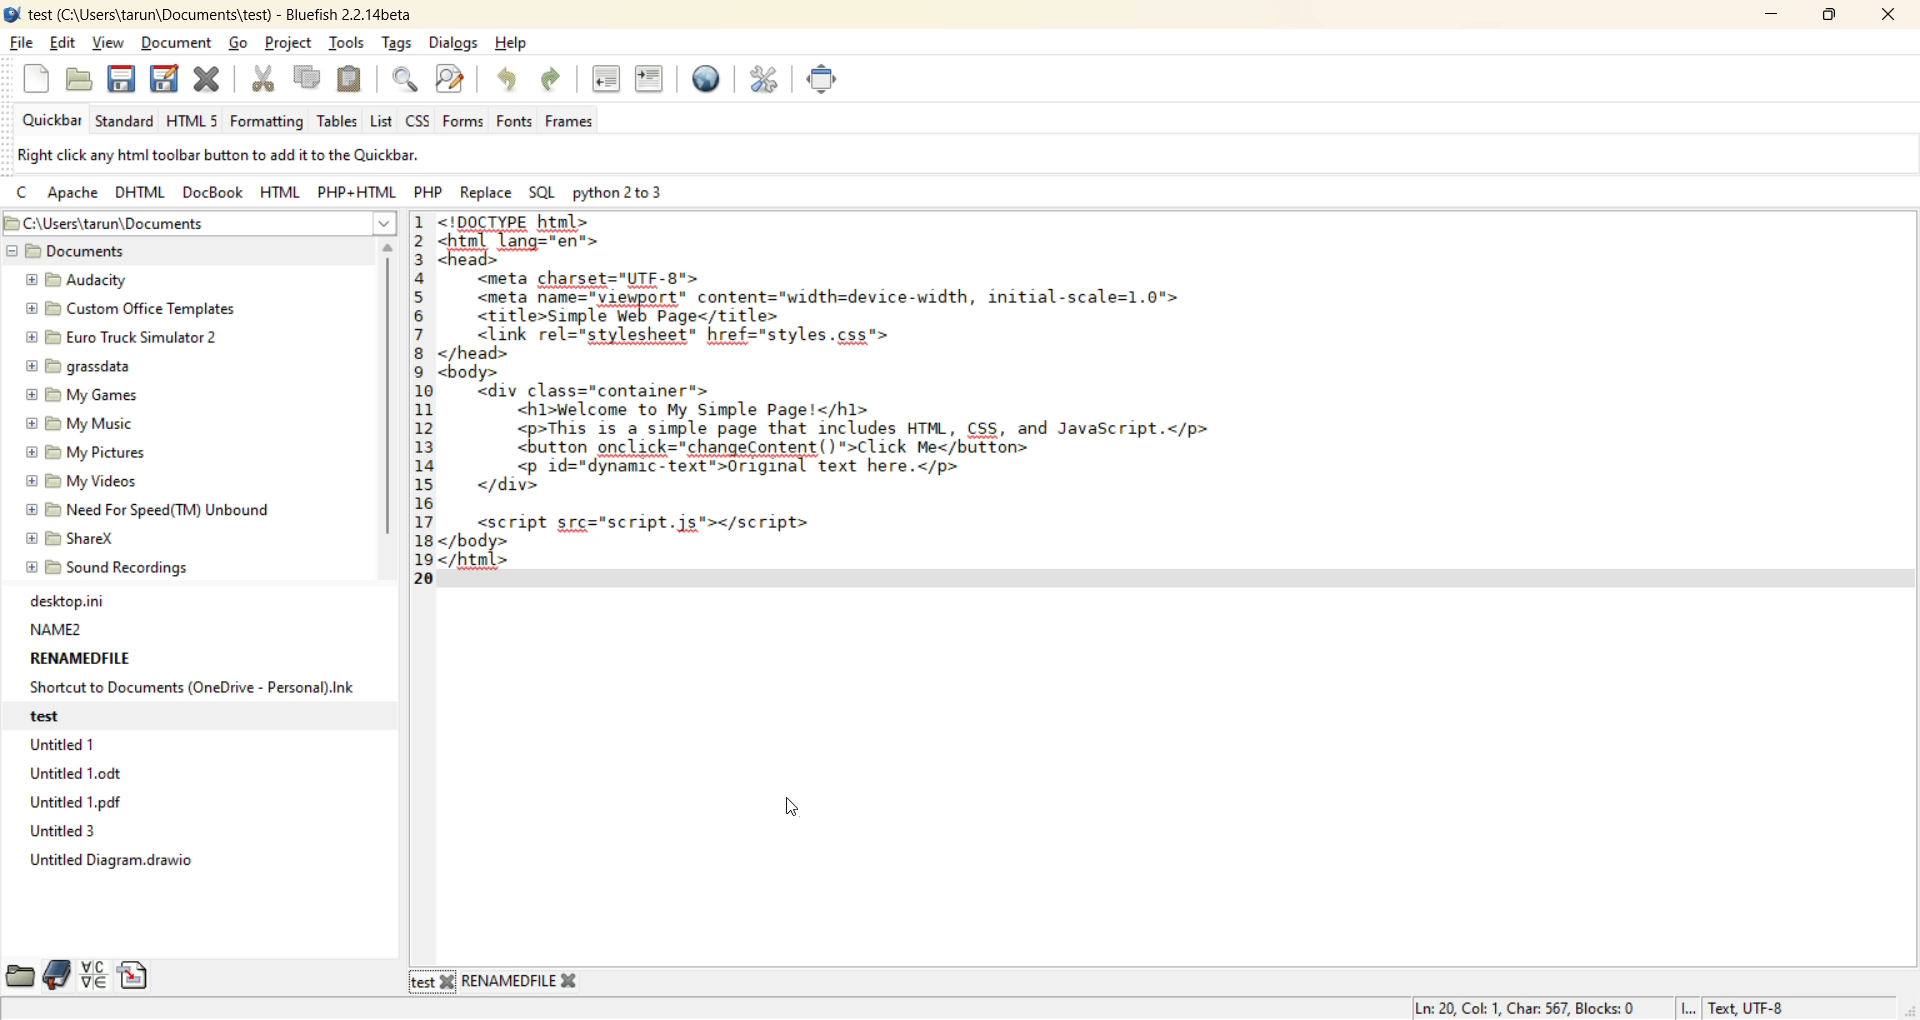 Image resolution: width=1920 pixels, height=1020 pixels. I want to click on grassdata, so click(83, 369).